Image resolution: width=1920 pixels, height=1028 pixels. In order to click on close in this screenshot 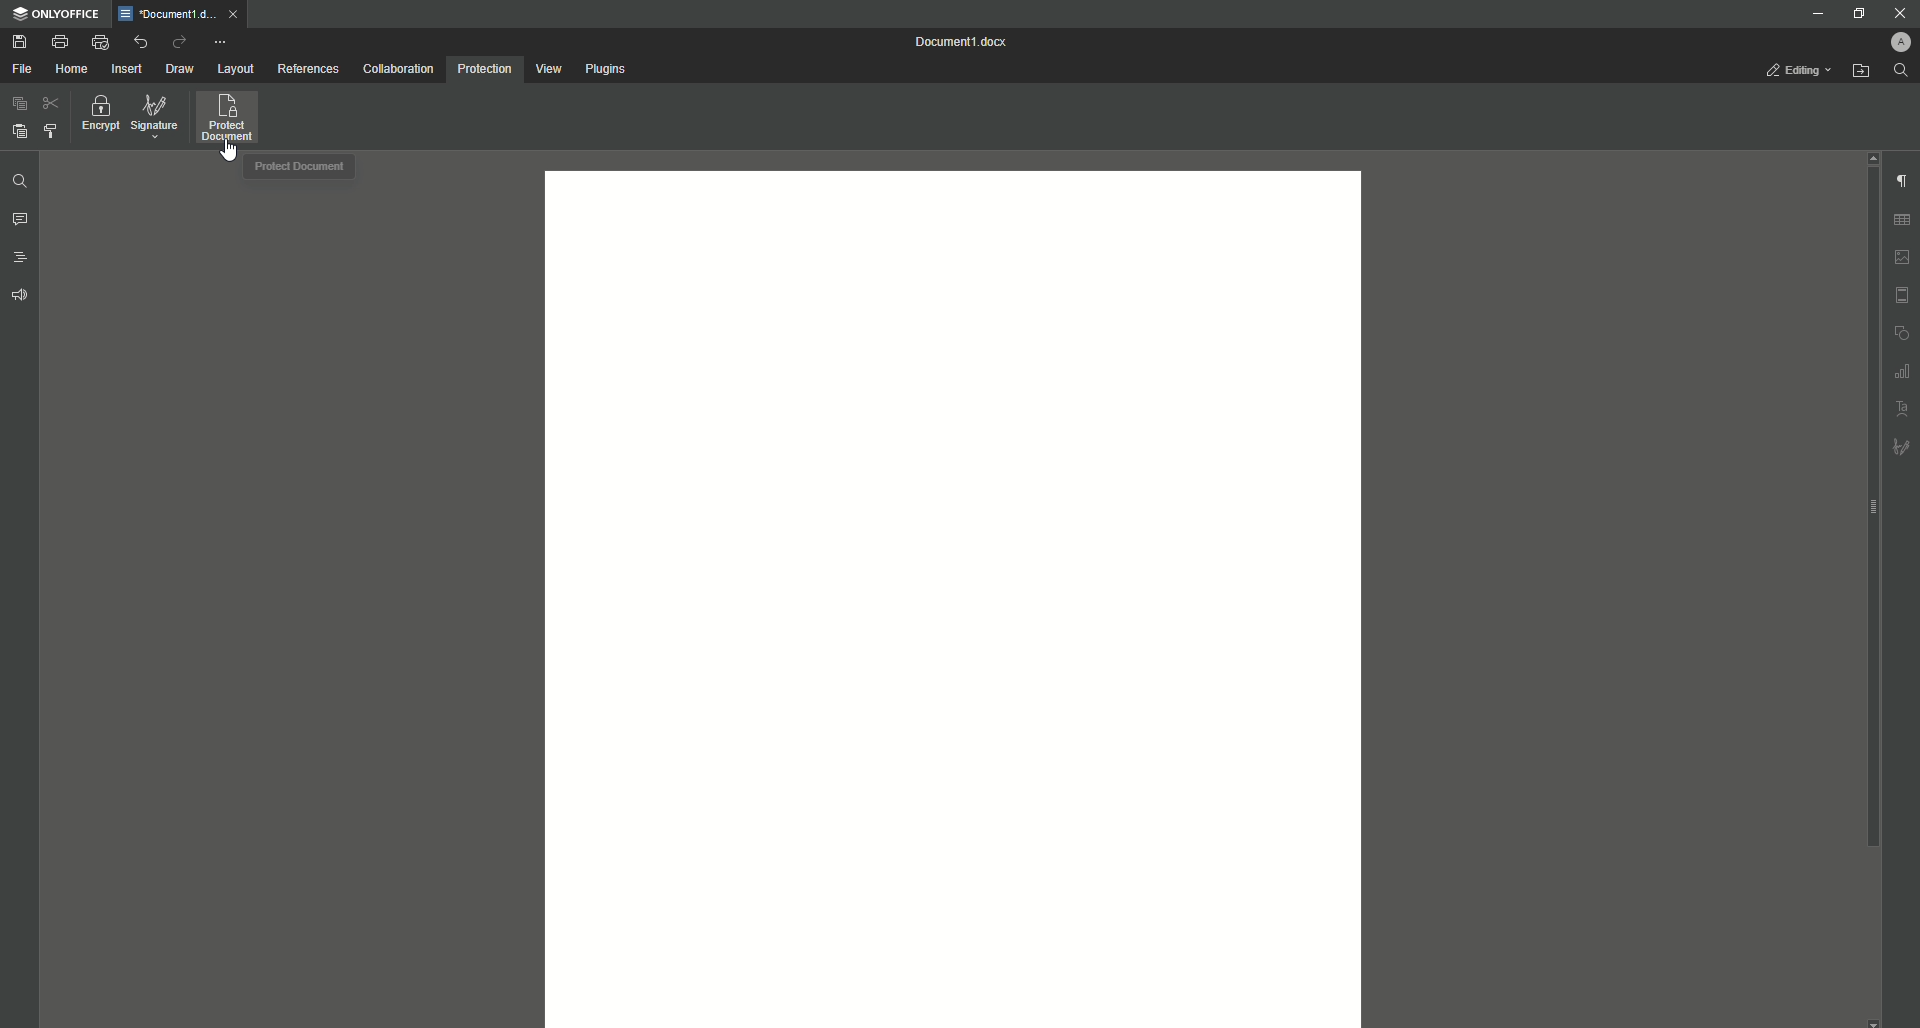, I will do `click(233, 14)`.